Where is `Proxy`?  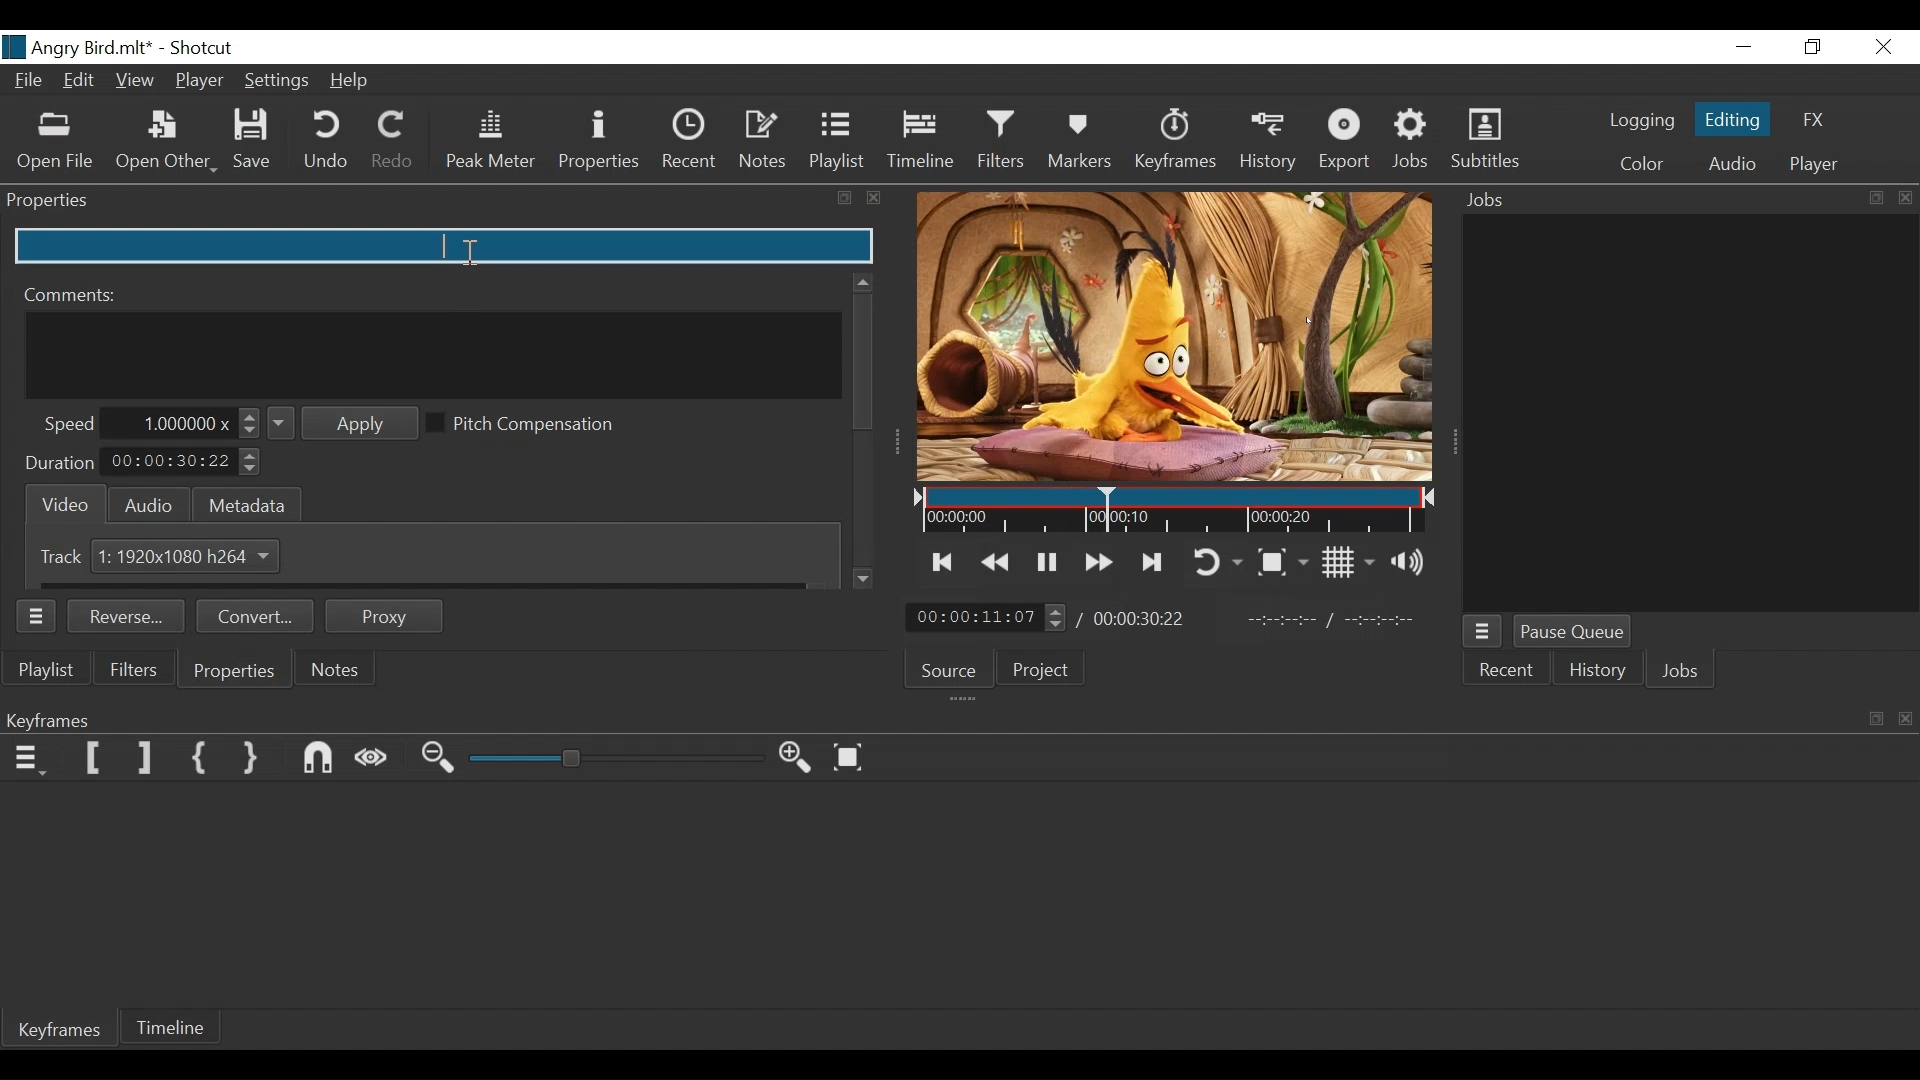
Proxy is located at coordinates (385, 616).